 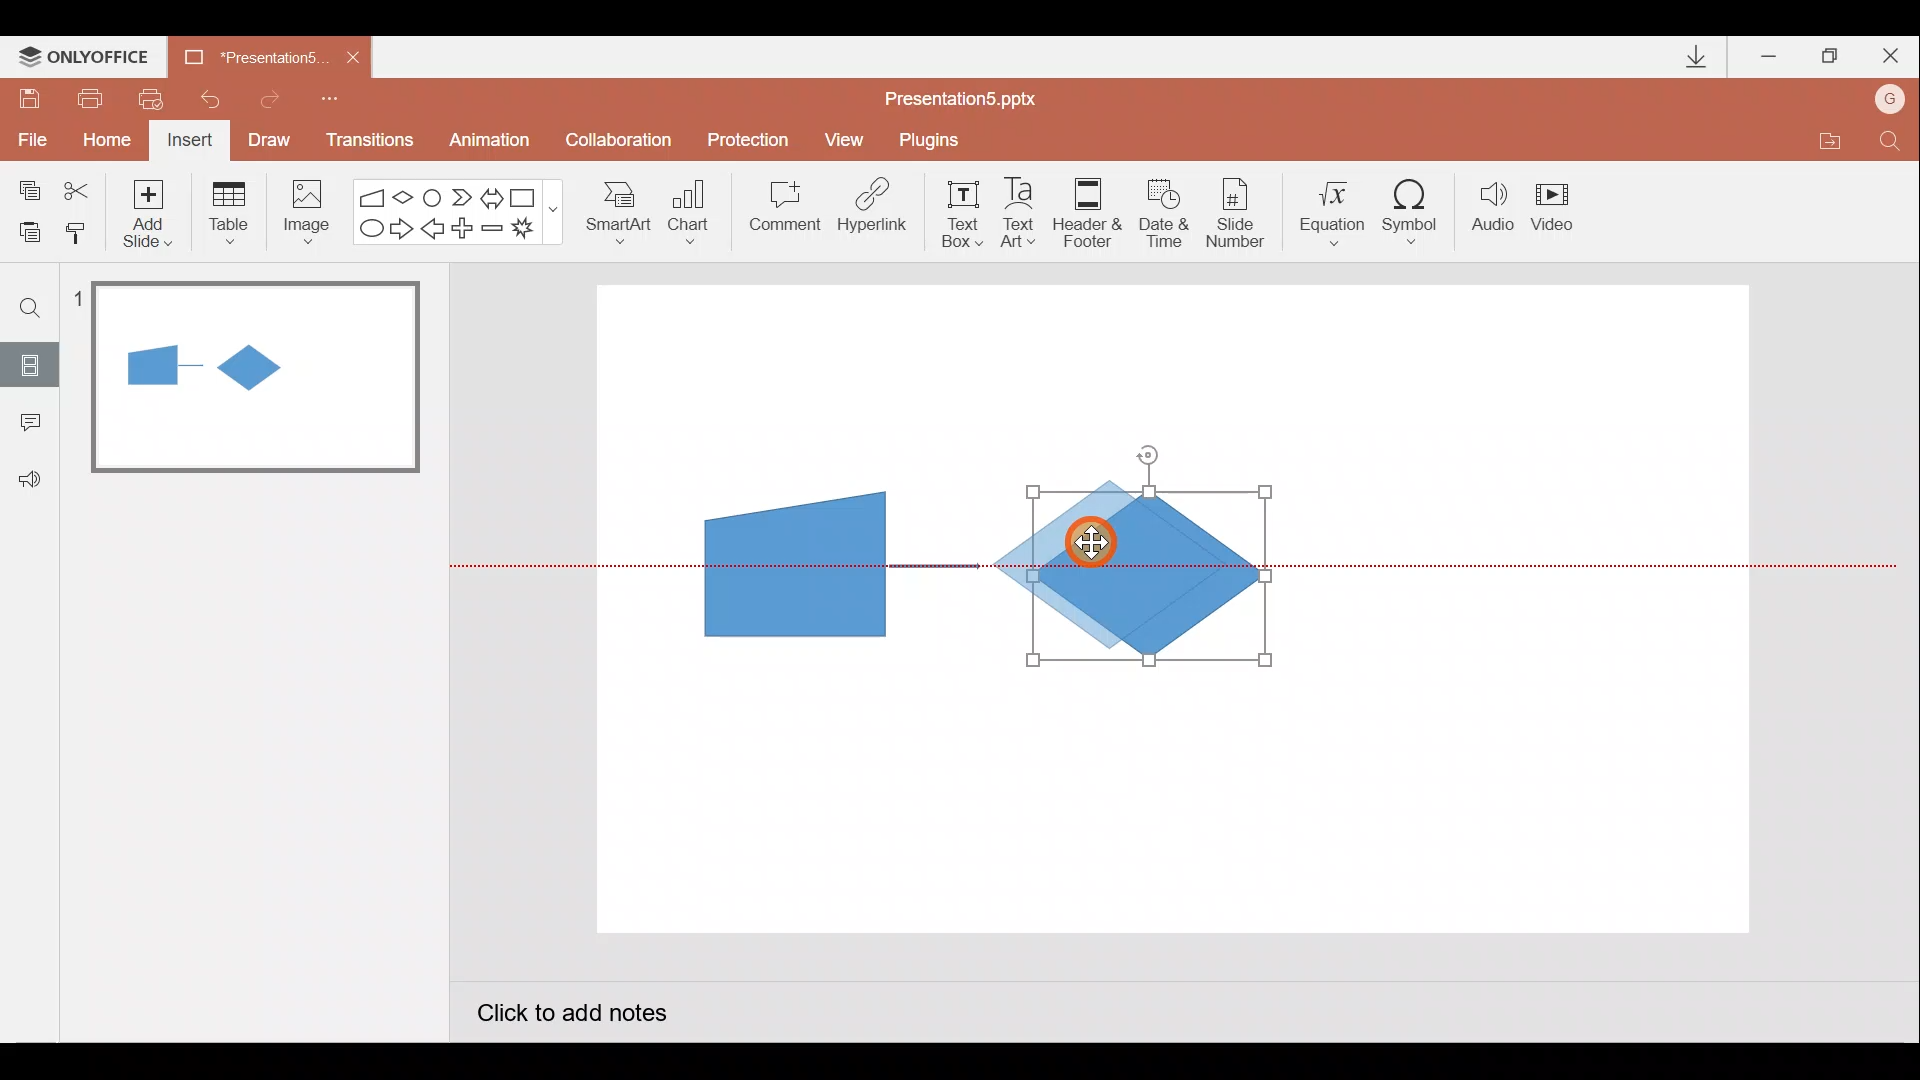 What do you see at coordinates (782, 213) in the screenshot?
I see `Comment` at bounding box center [782, 213].